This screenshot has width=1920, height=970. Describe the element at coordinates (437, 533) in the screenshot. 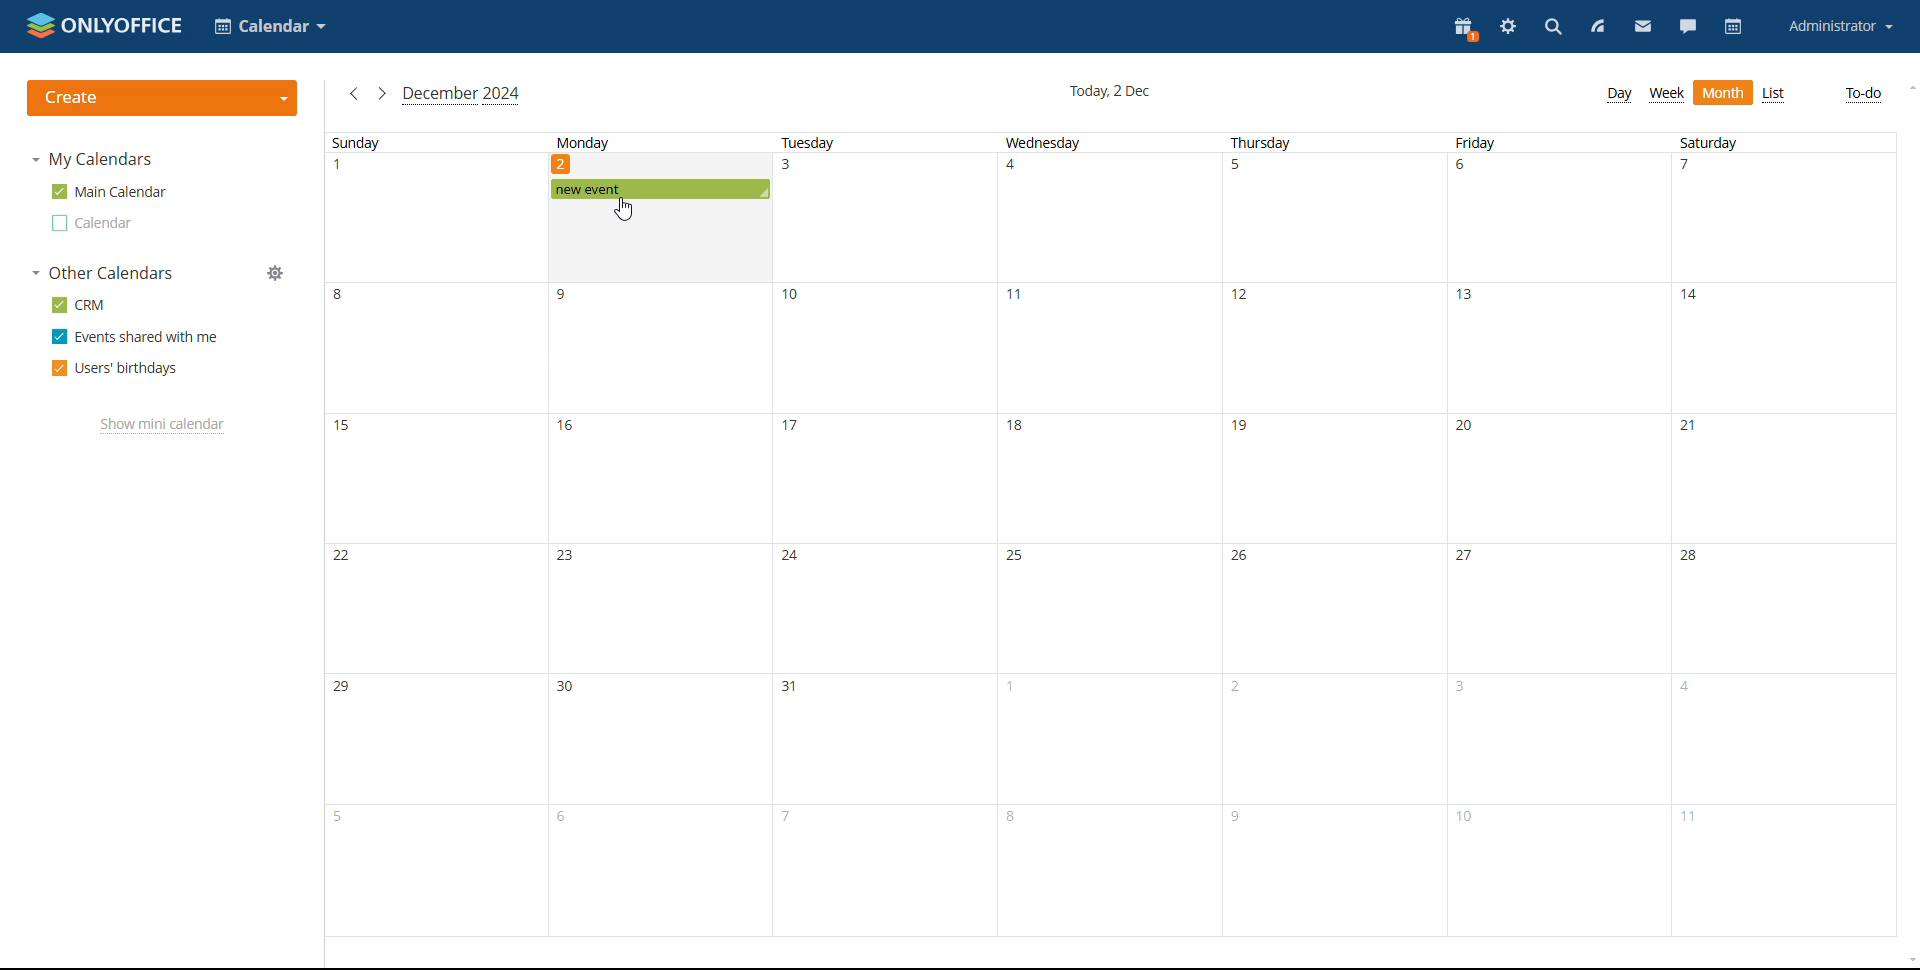

I see `sunday` at that location.